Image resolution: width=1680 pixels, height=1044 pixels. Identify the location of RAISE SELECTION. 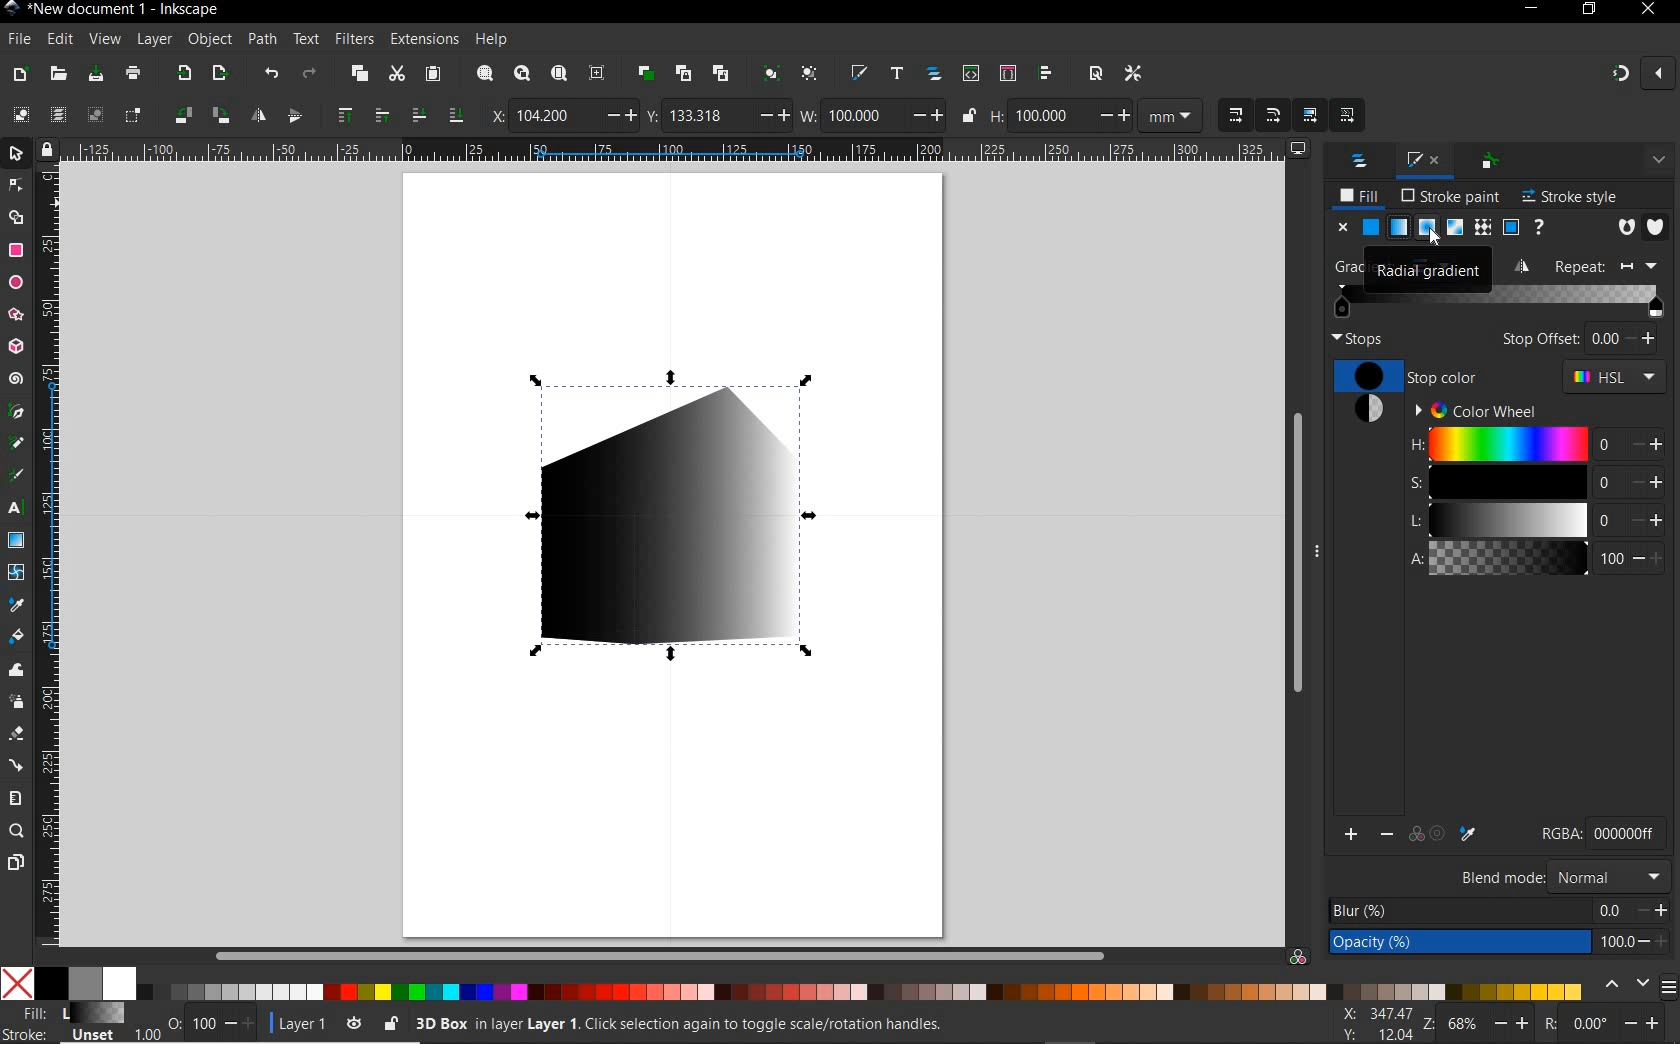
(343, 117).